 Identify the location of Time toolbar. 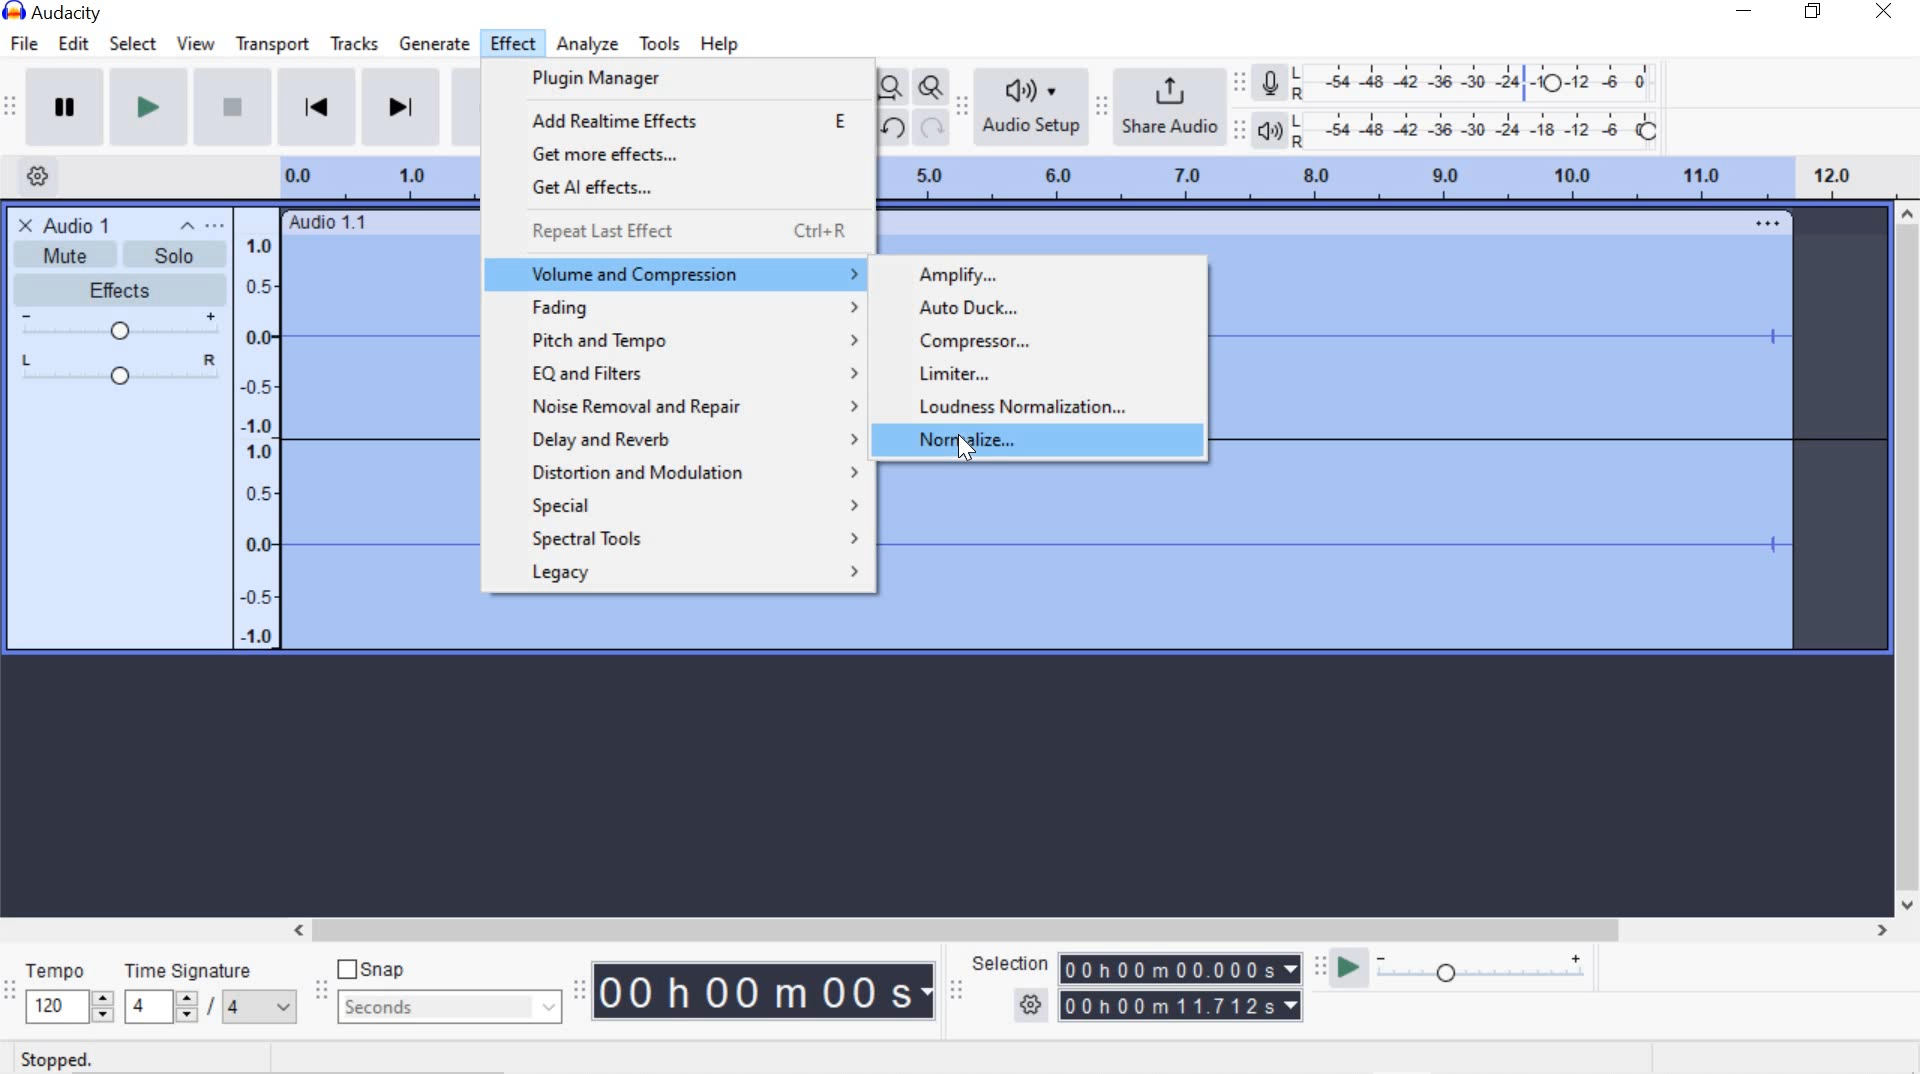
(582, 990).